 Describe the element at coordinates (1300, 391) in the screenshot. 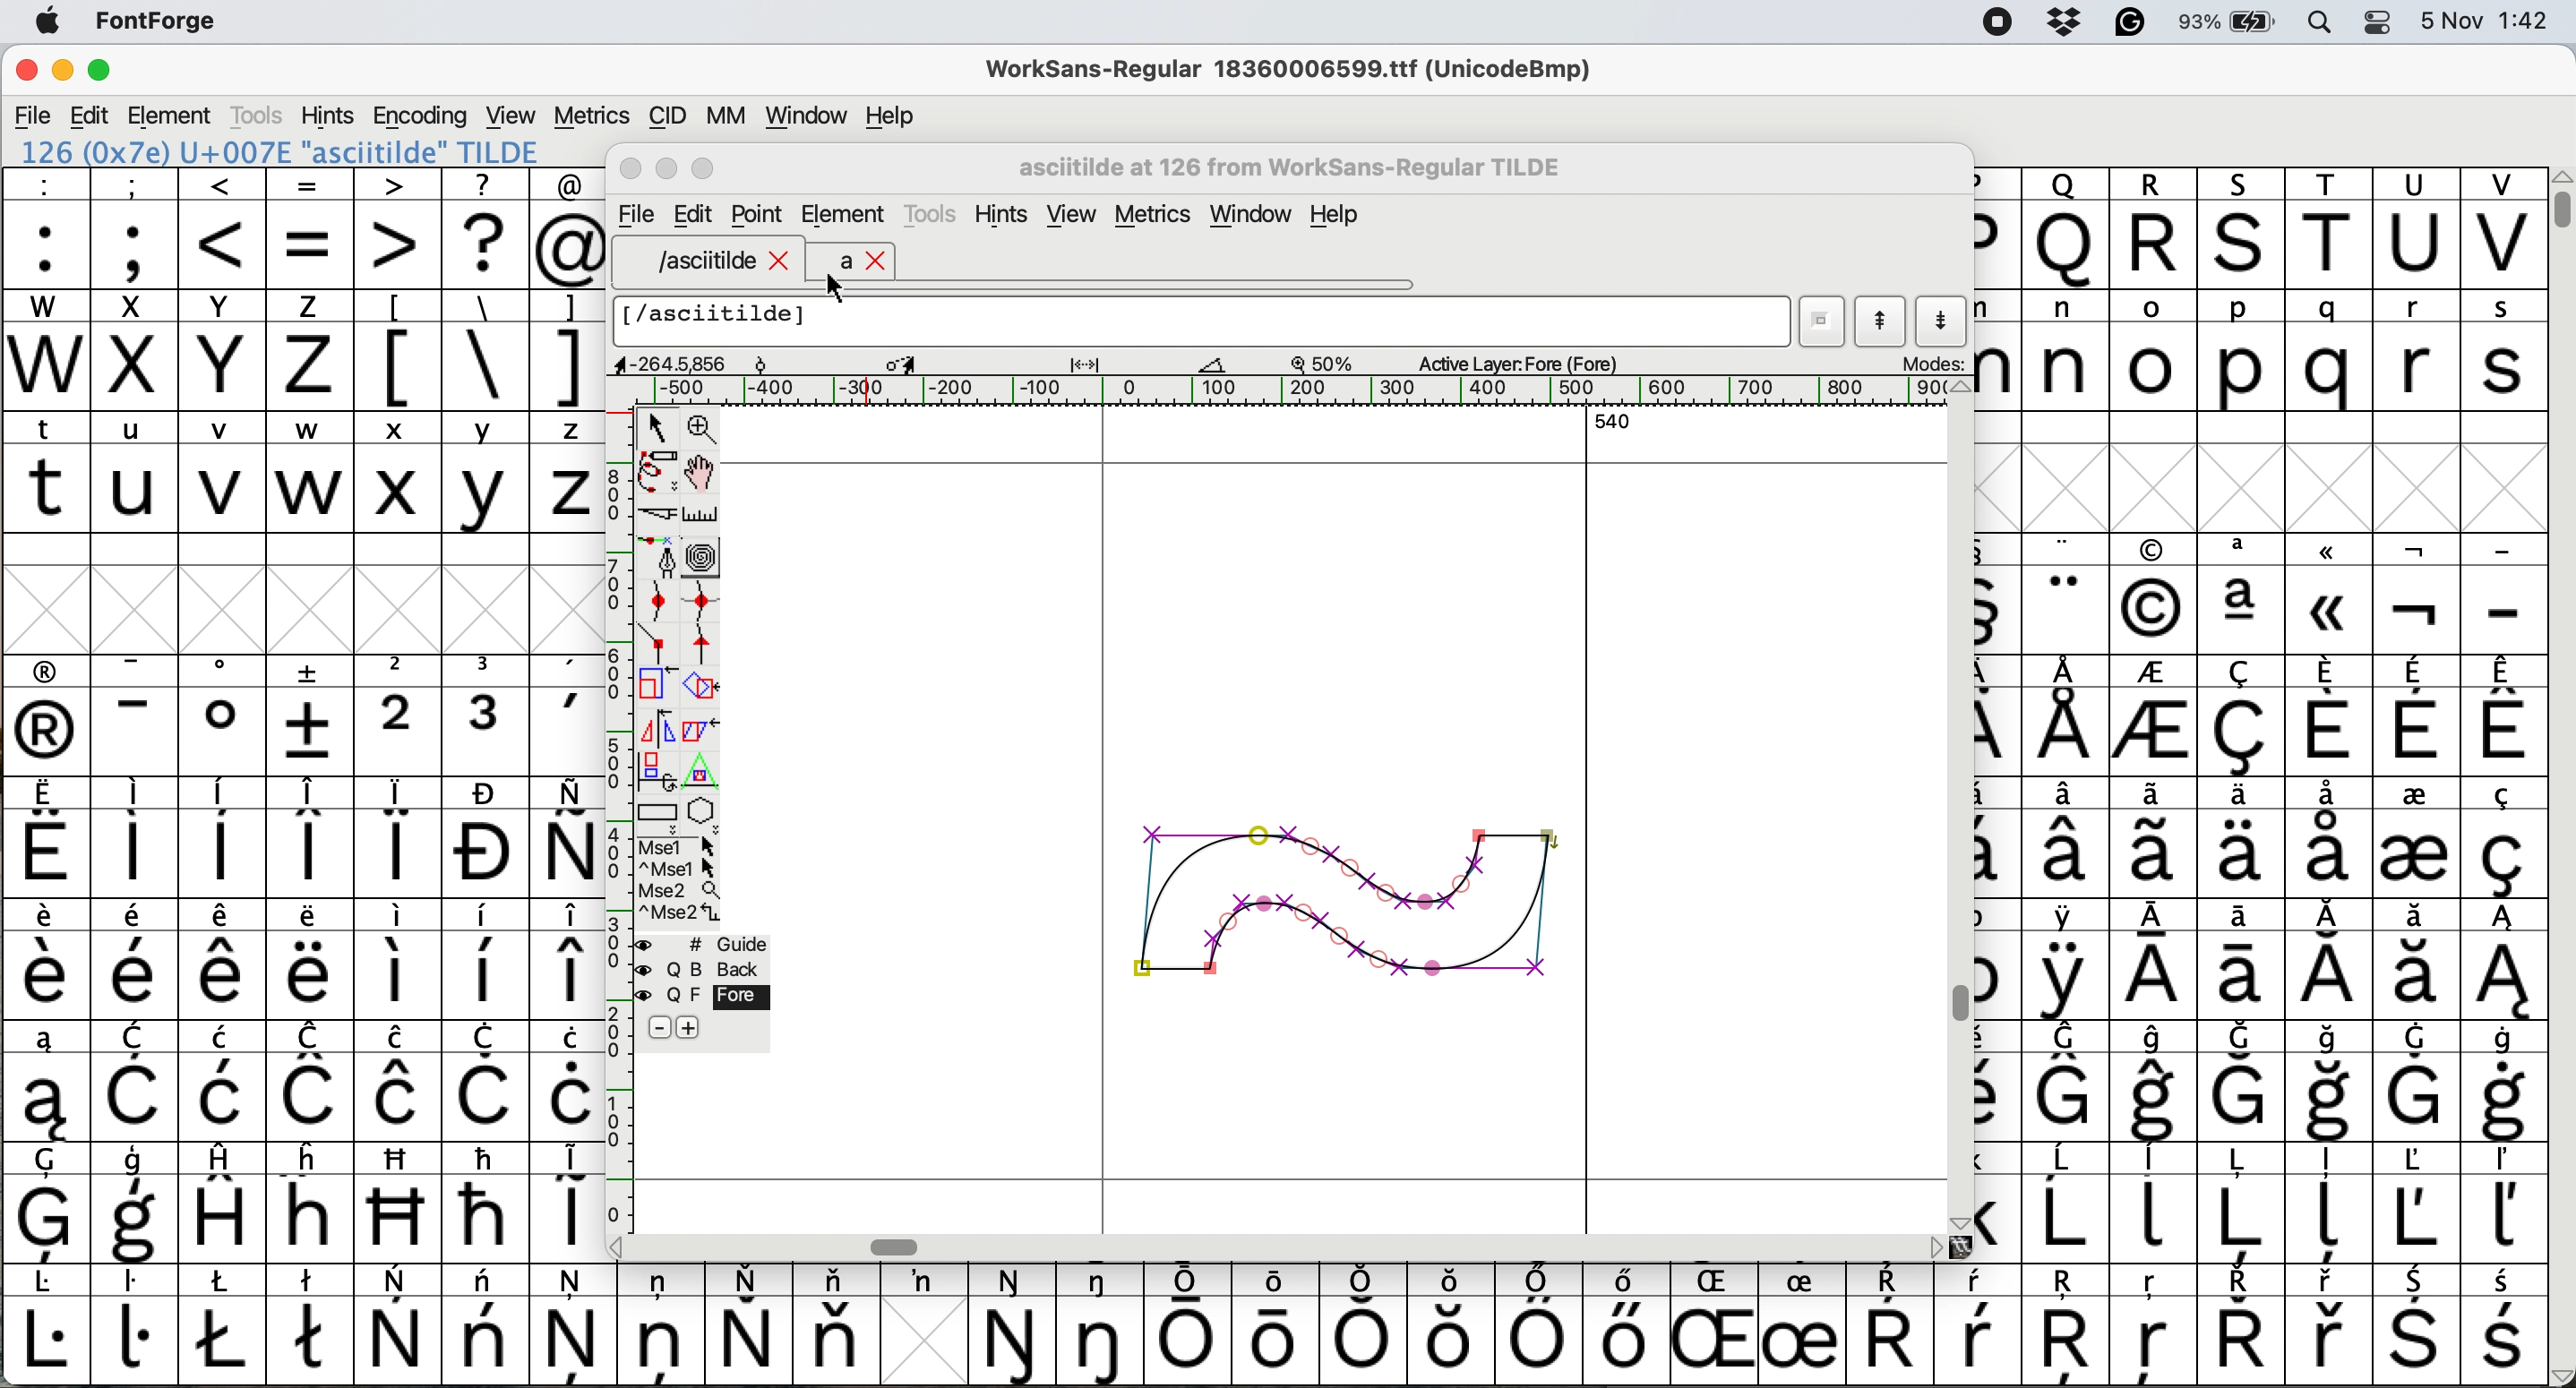

I see `horizontal scale` at that location.